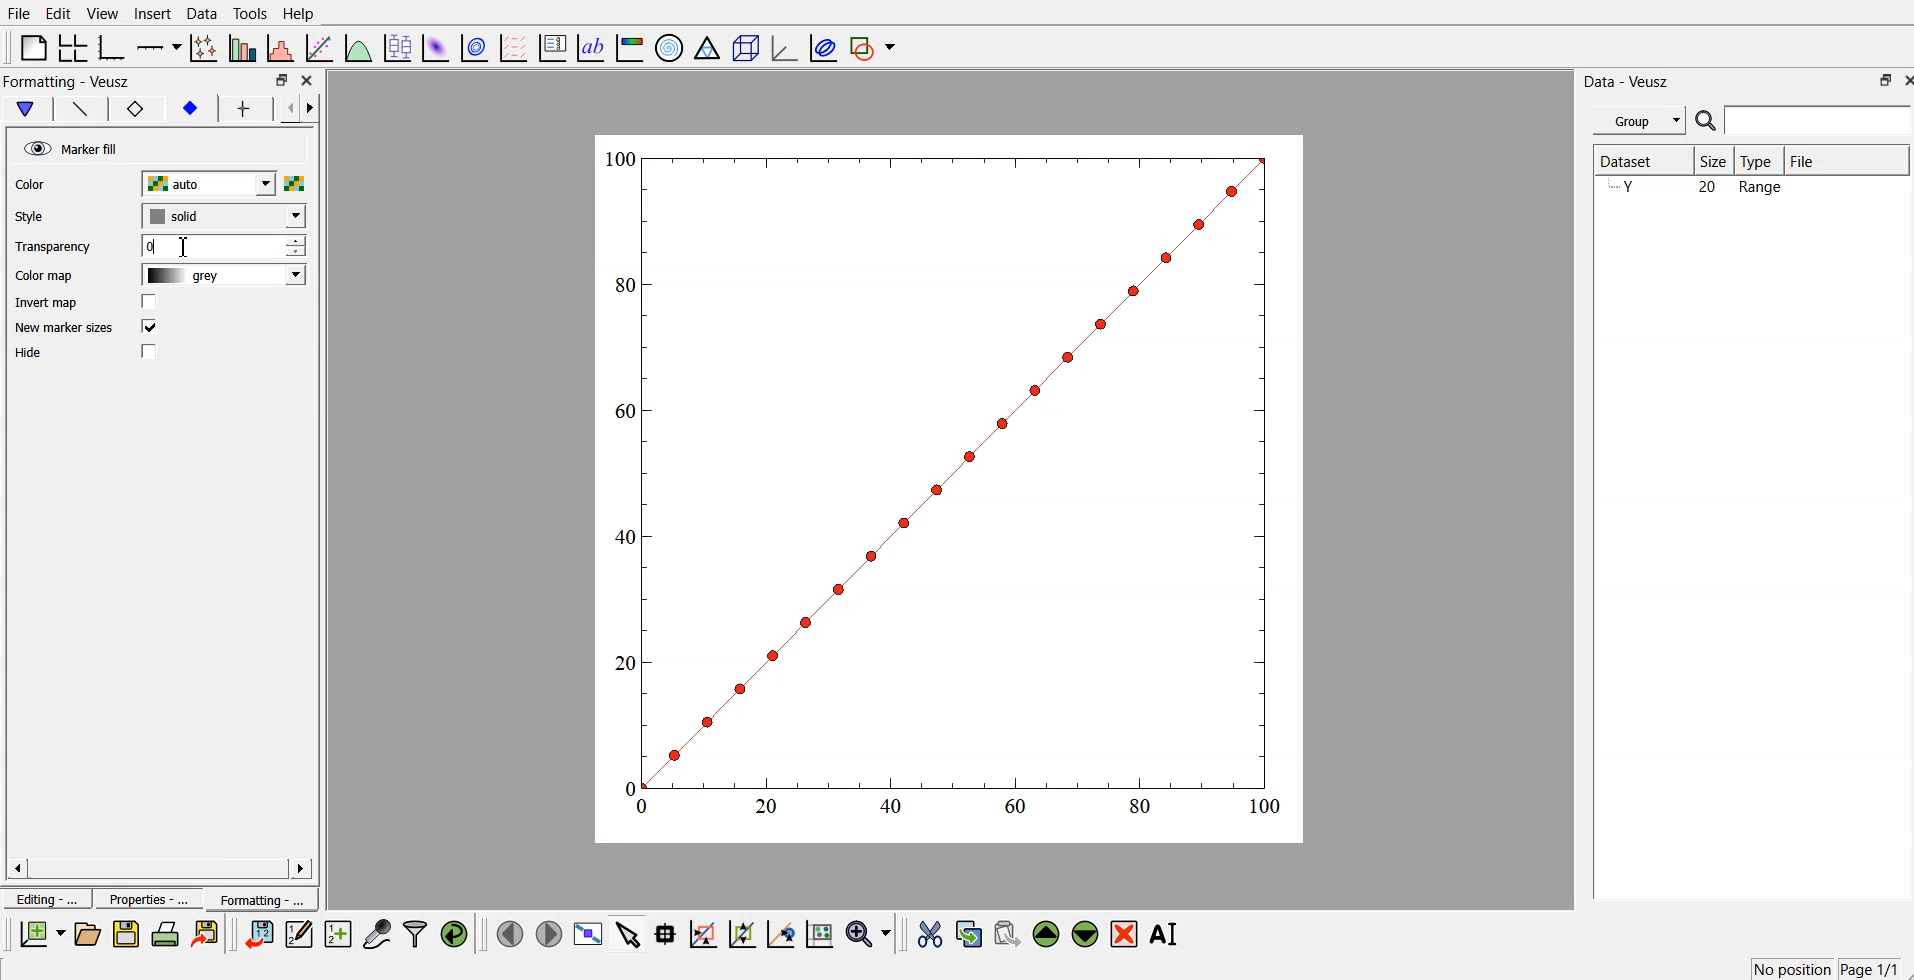  What do you see at coordinates (65, 81) in the screenshot?
I see `Properties - Veusz` at bounding box center [65, 81].